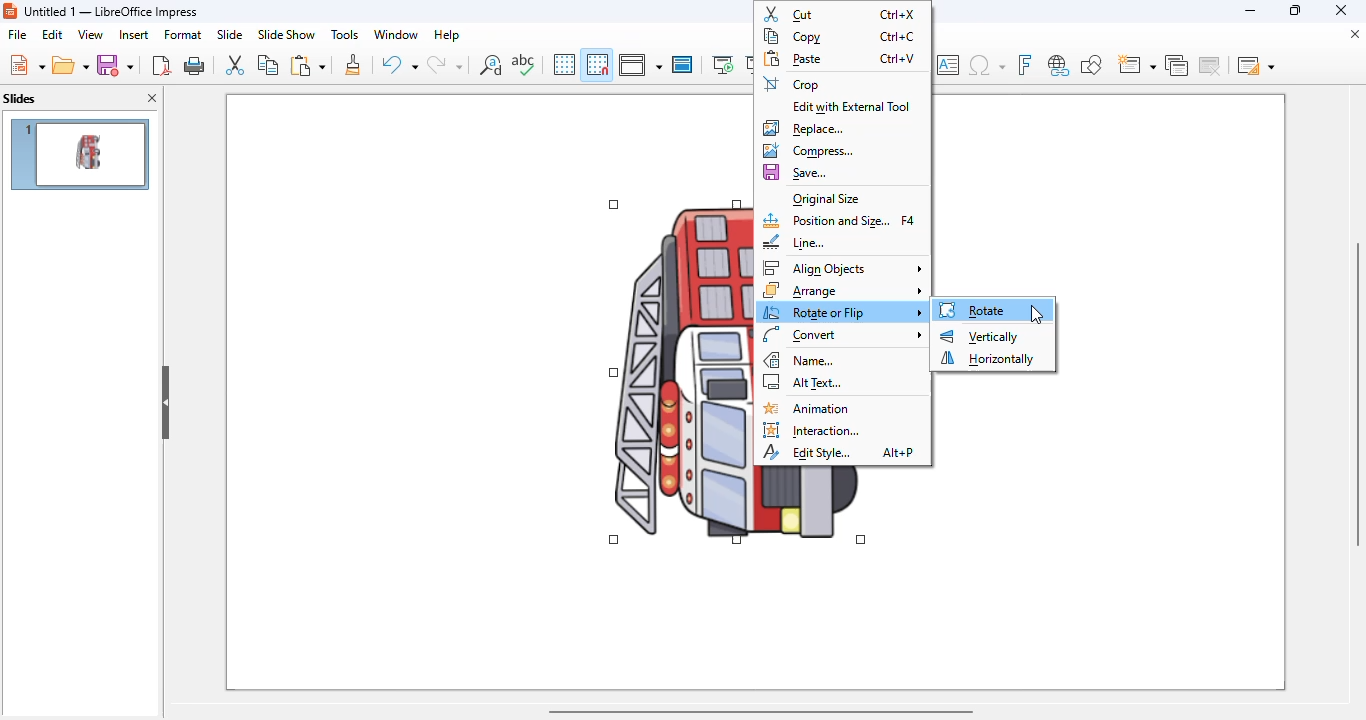  I want to click on align objects, so click(844, 268).